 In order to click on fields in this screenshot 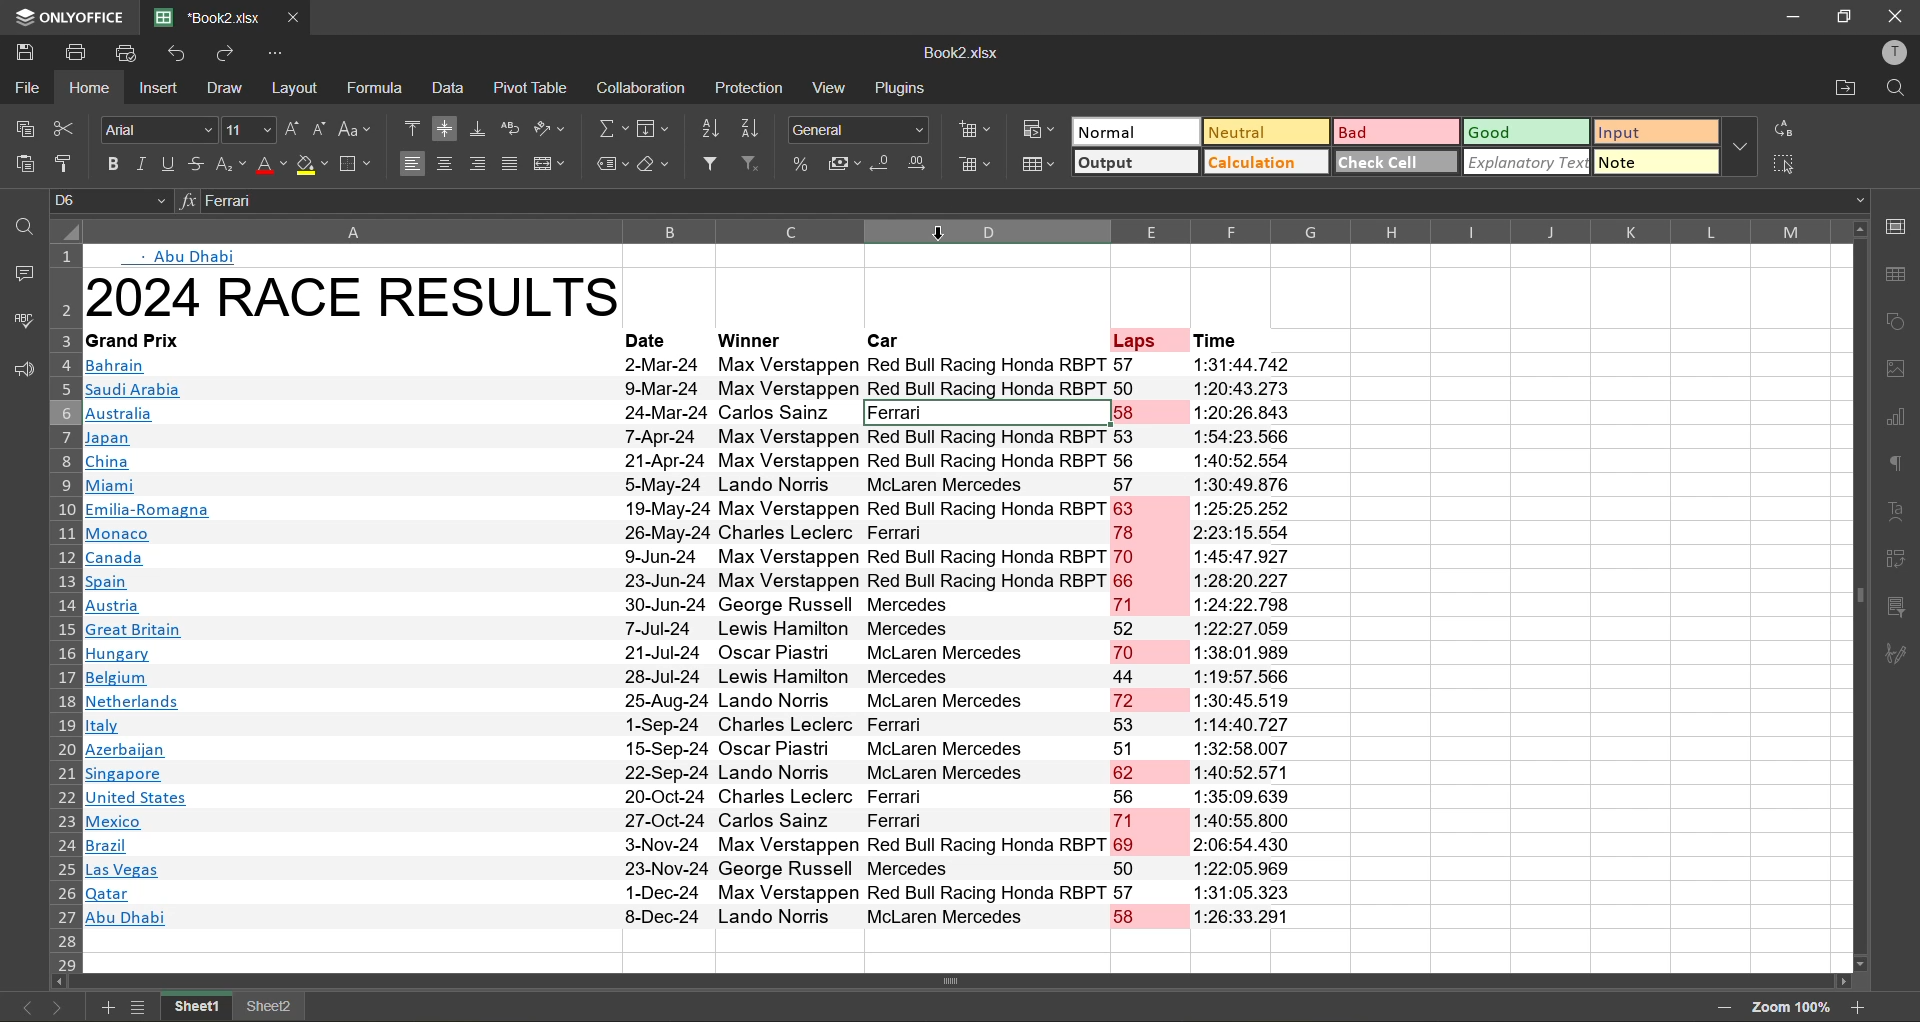, I will do `click(653, 126)`.